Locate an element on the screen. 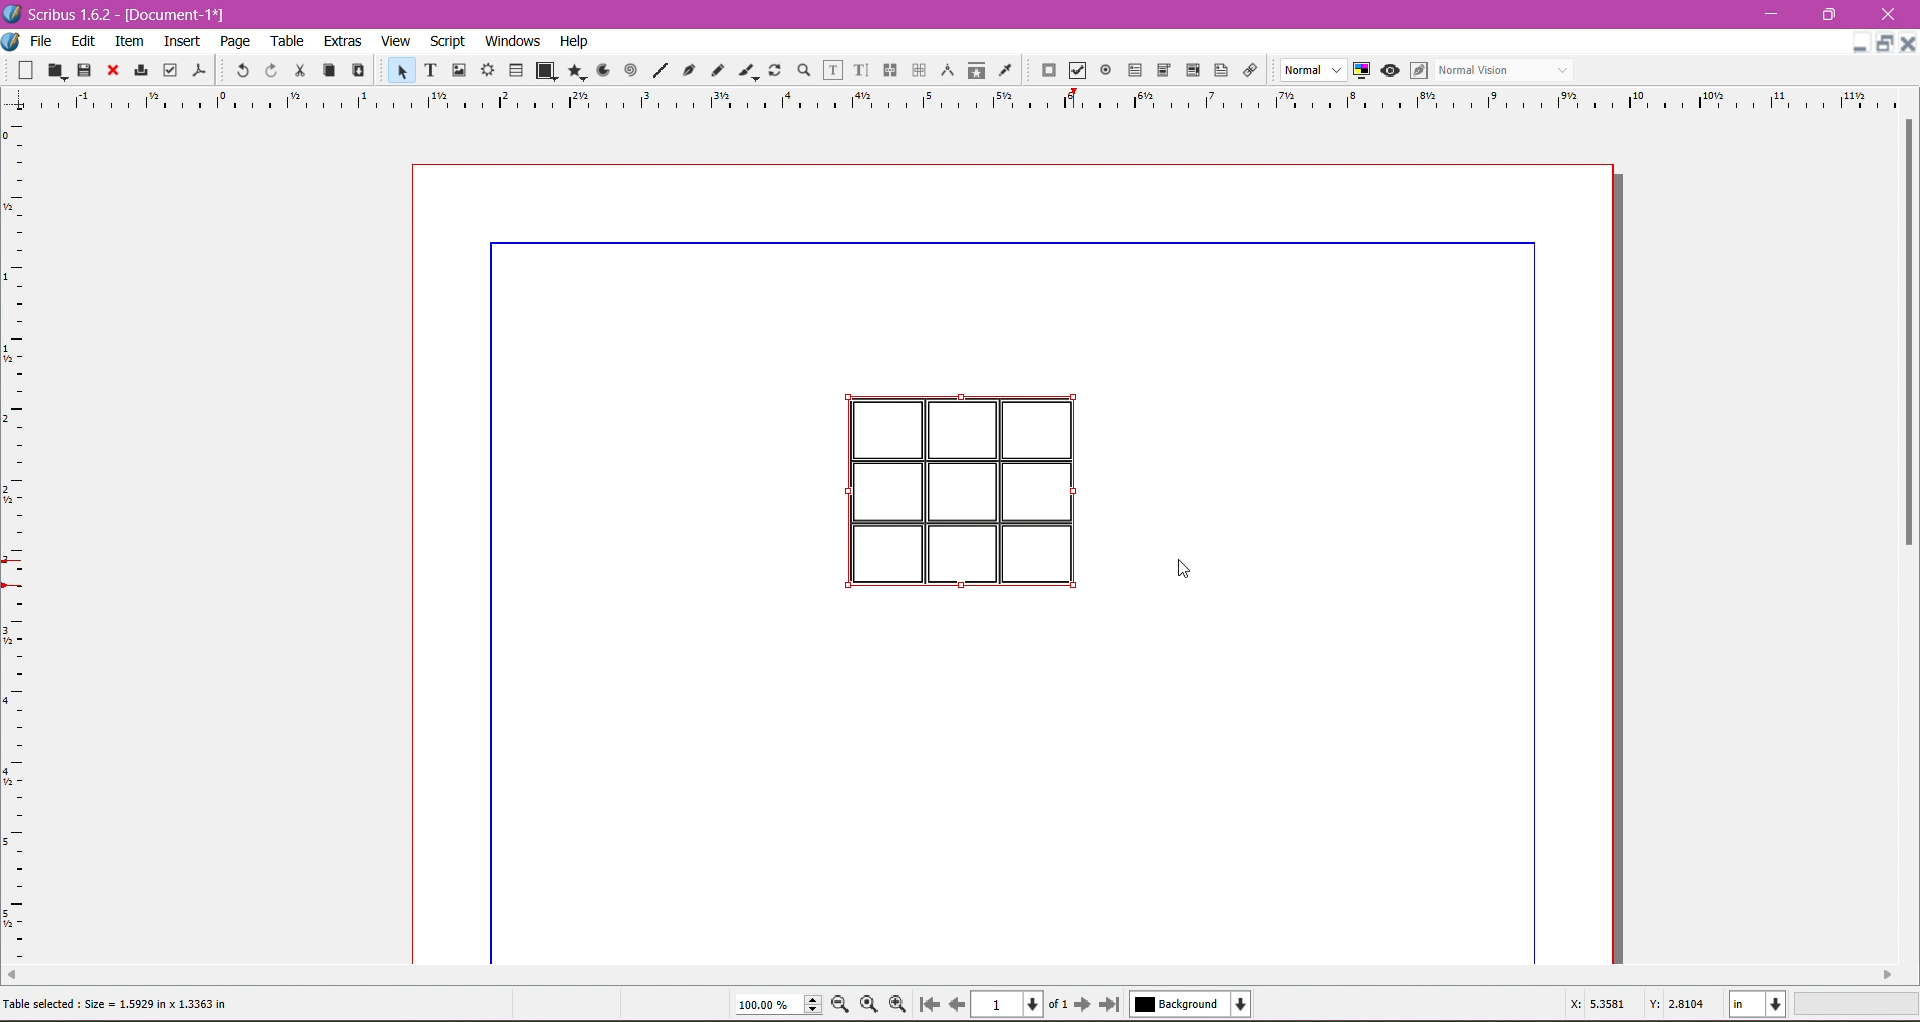 The height and width of the screenshot is (1022, 1920). Arc is located at coordinates (601, 69).